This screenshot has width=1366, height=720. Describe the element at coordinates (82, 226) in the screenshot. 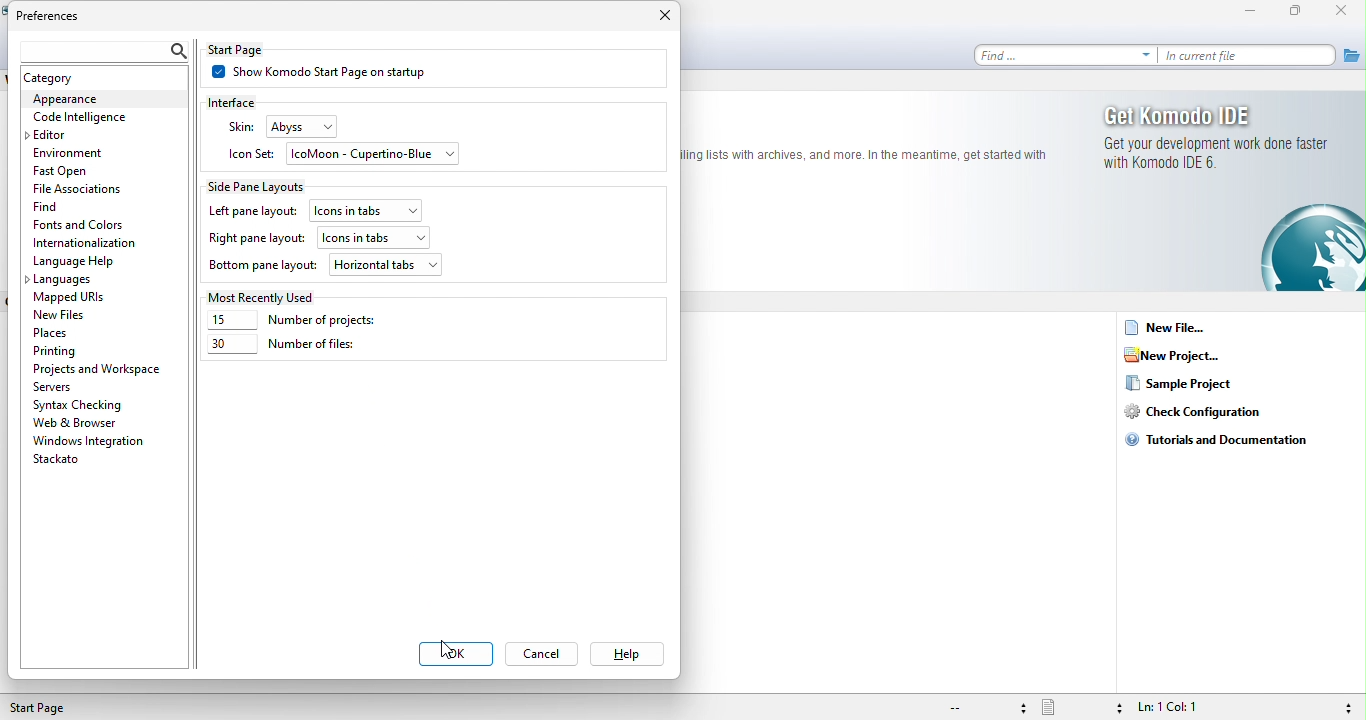

I see `fonts and colors` at that location.